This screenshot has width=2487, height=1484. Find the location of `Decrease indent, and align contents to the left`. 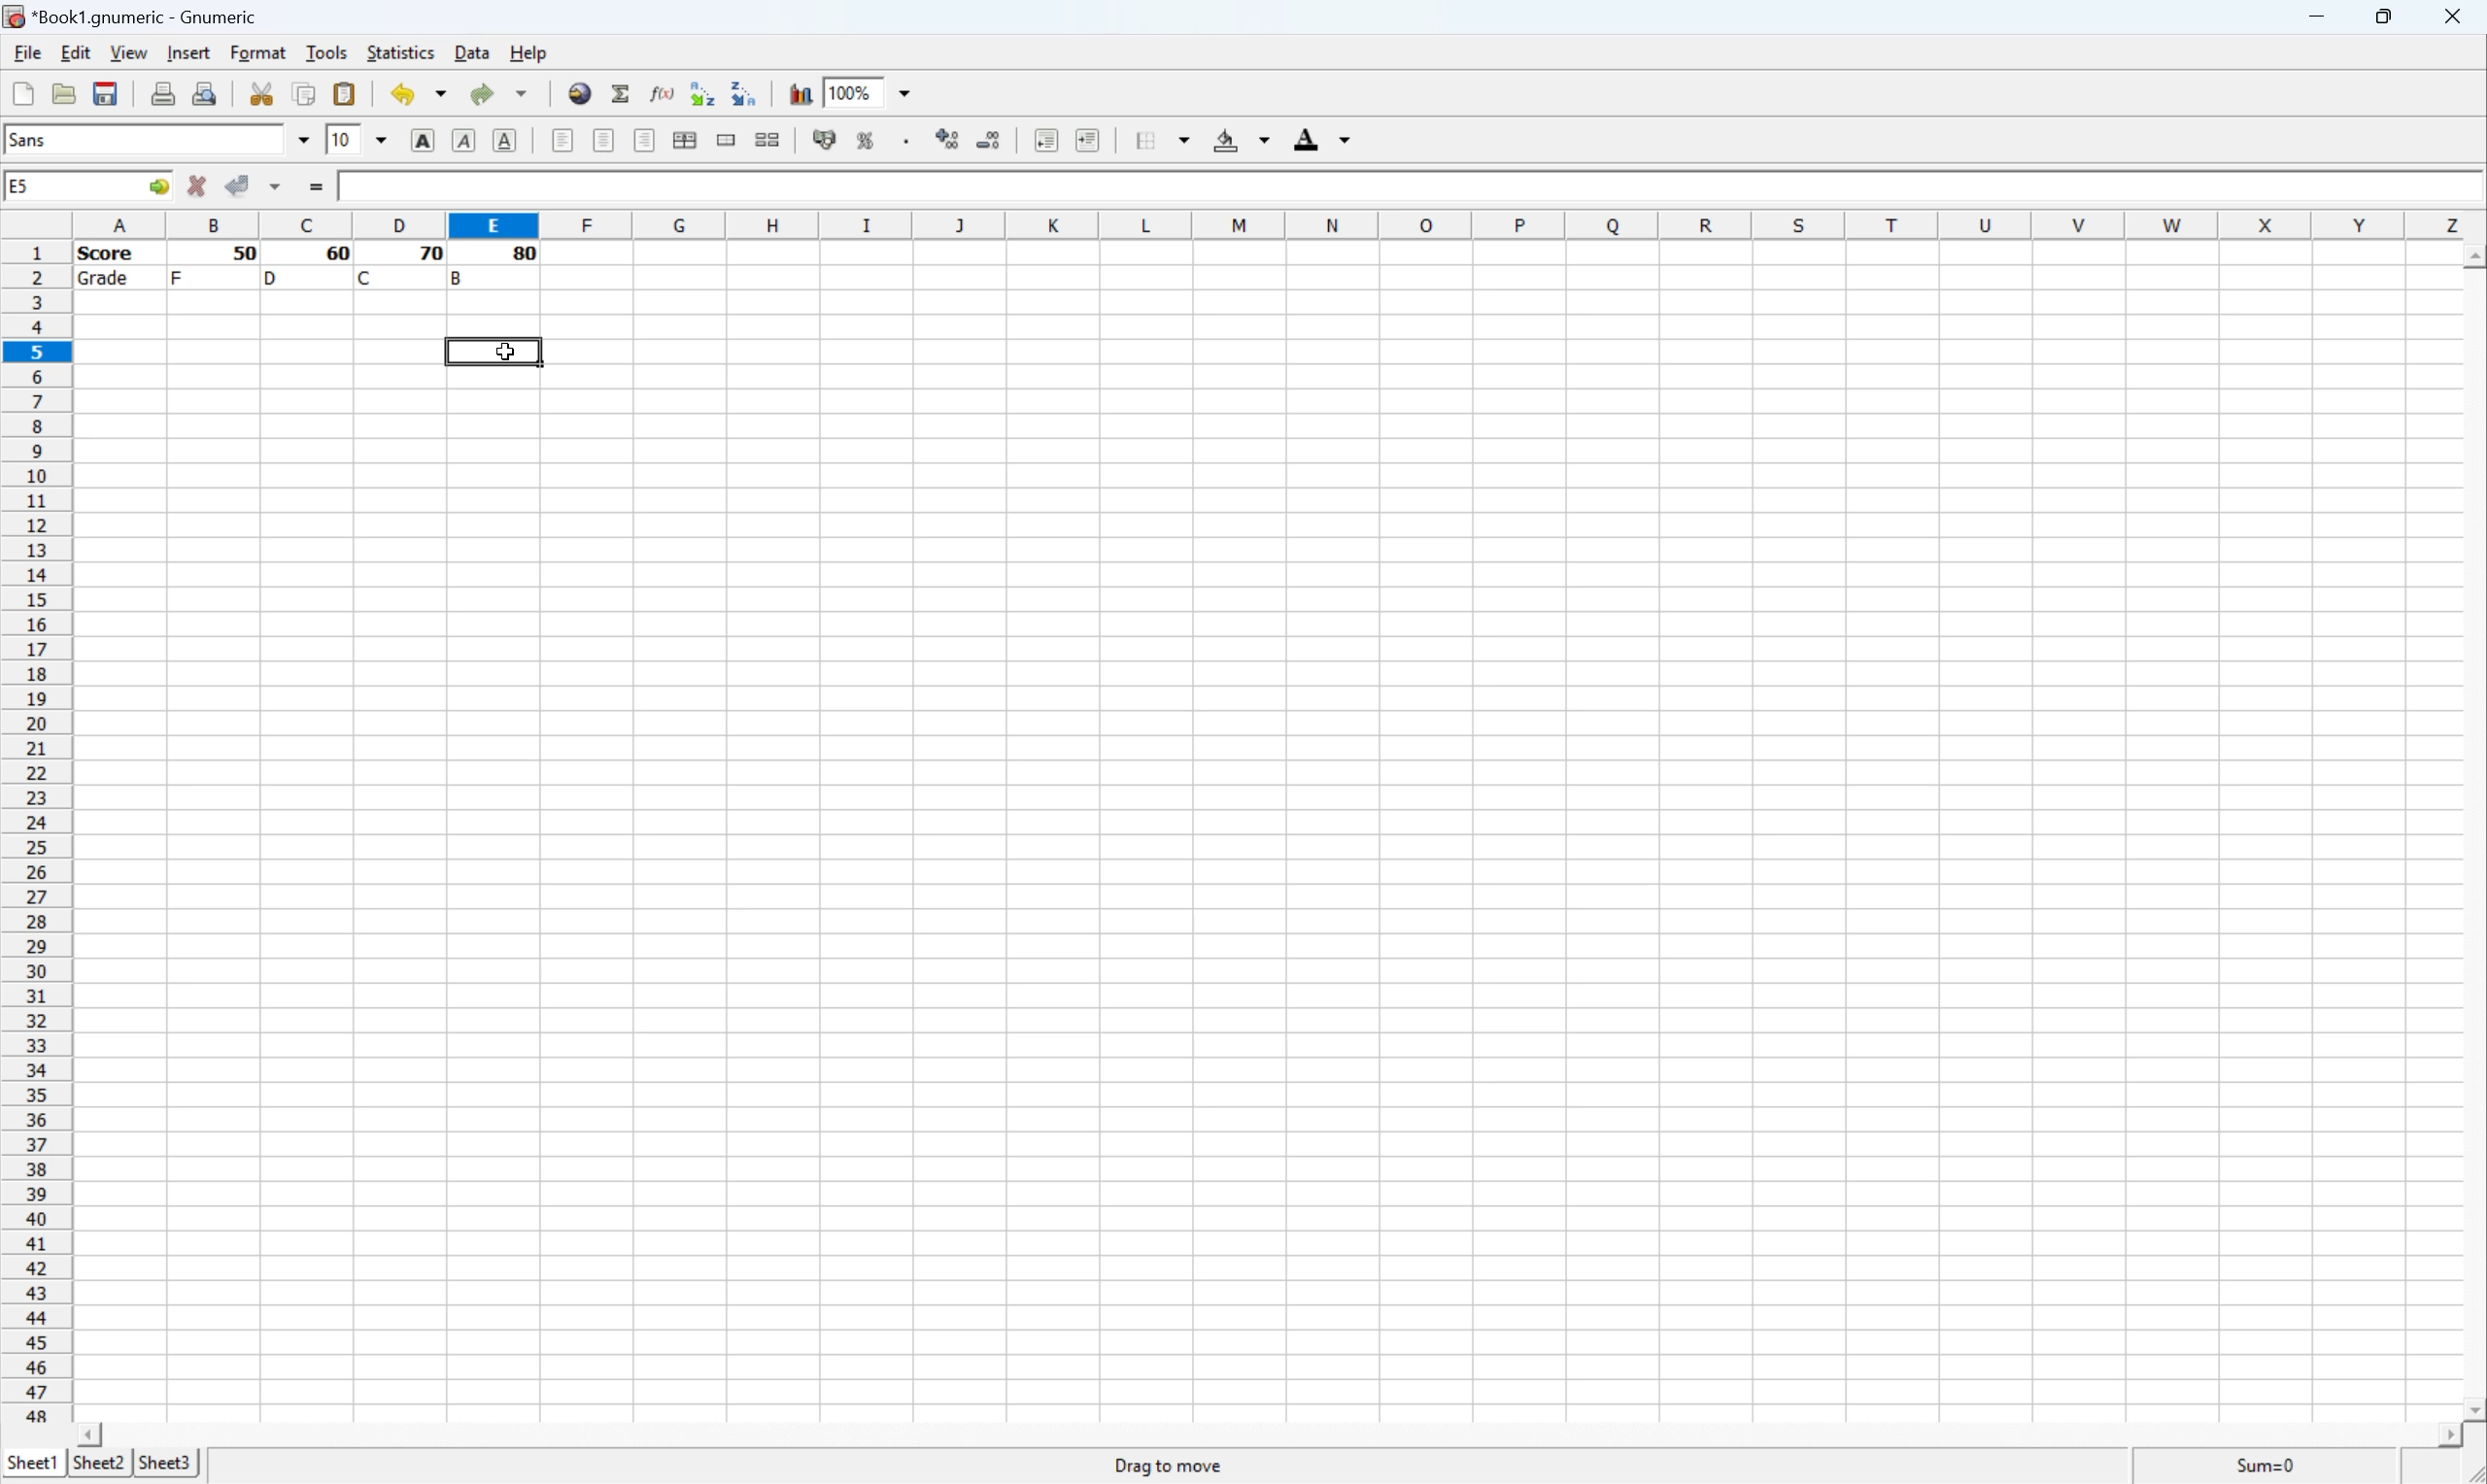

Decrease indent, and align contents to the left is located at coordinates (1040, 141).